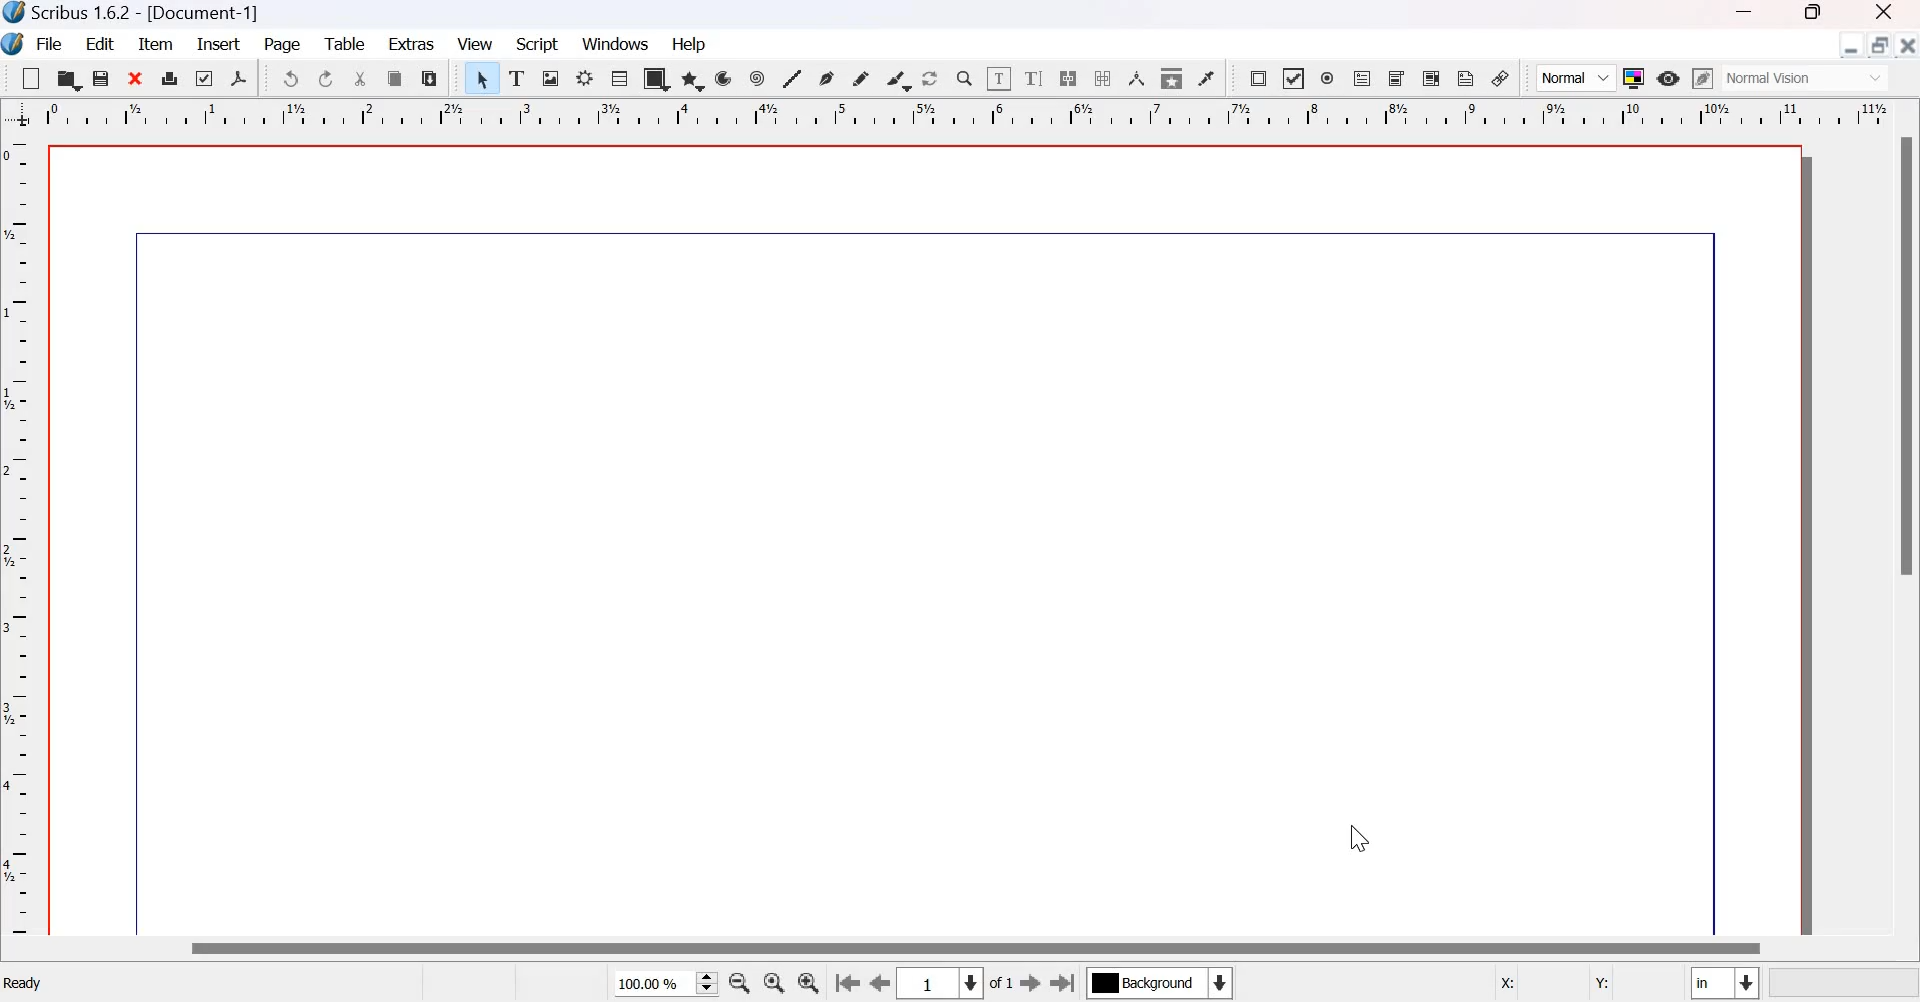 Image resolution: width=1920 pixels, height=1002 pixels. I want to click on X:, so click(1505, 984).